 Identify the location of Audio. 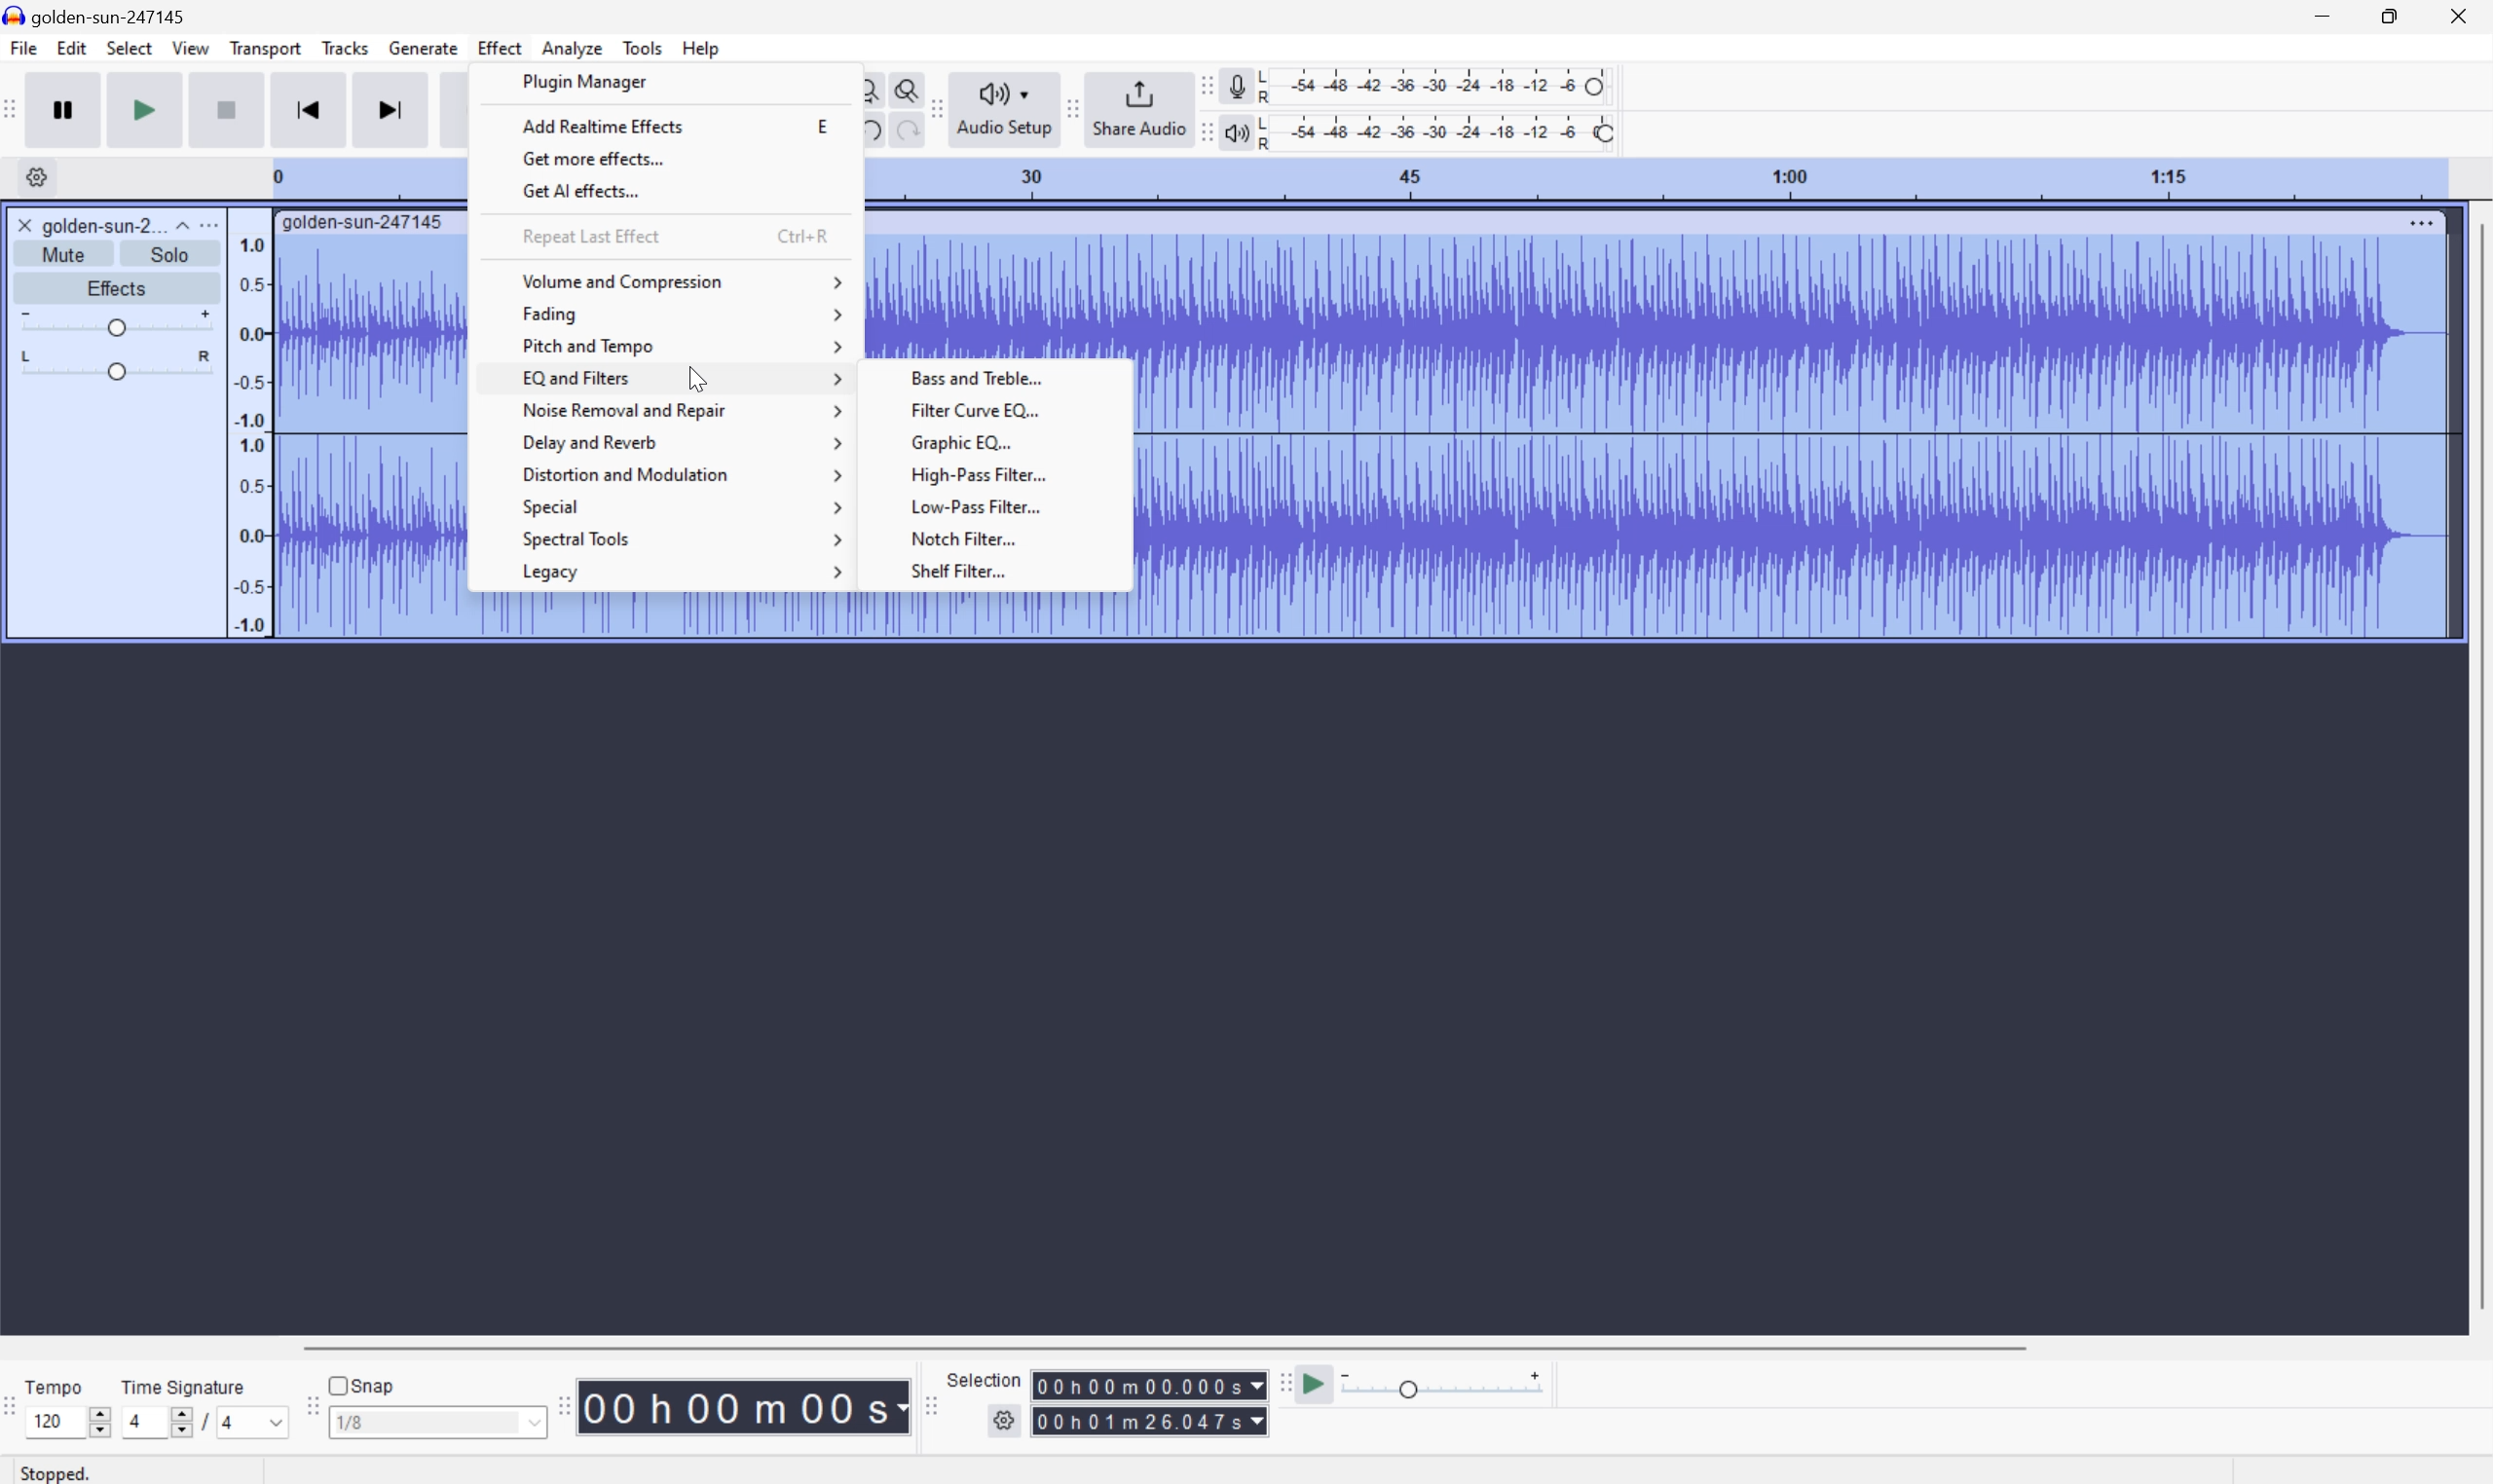
(1790, 435).